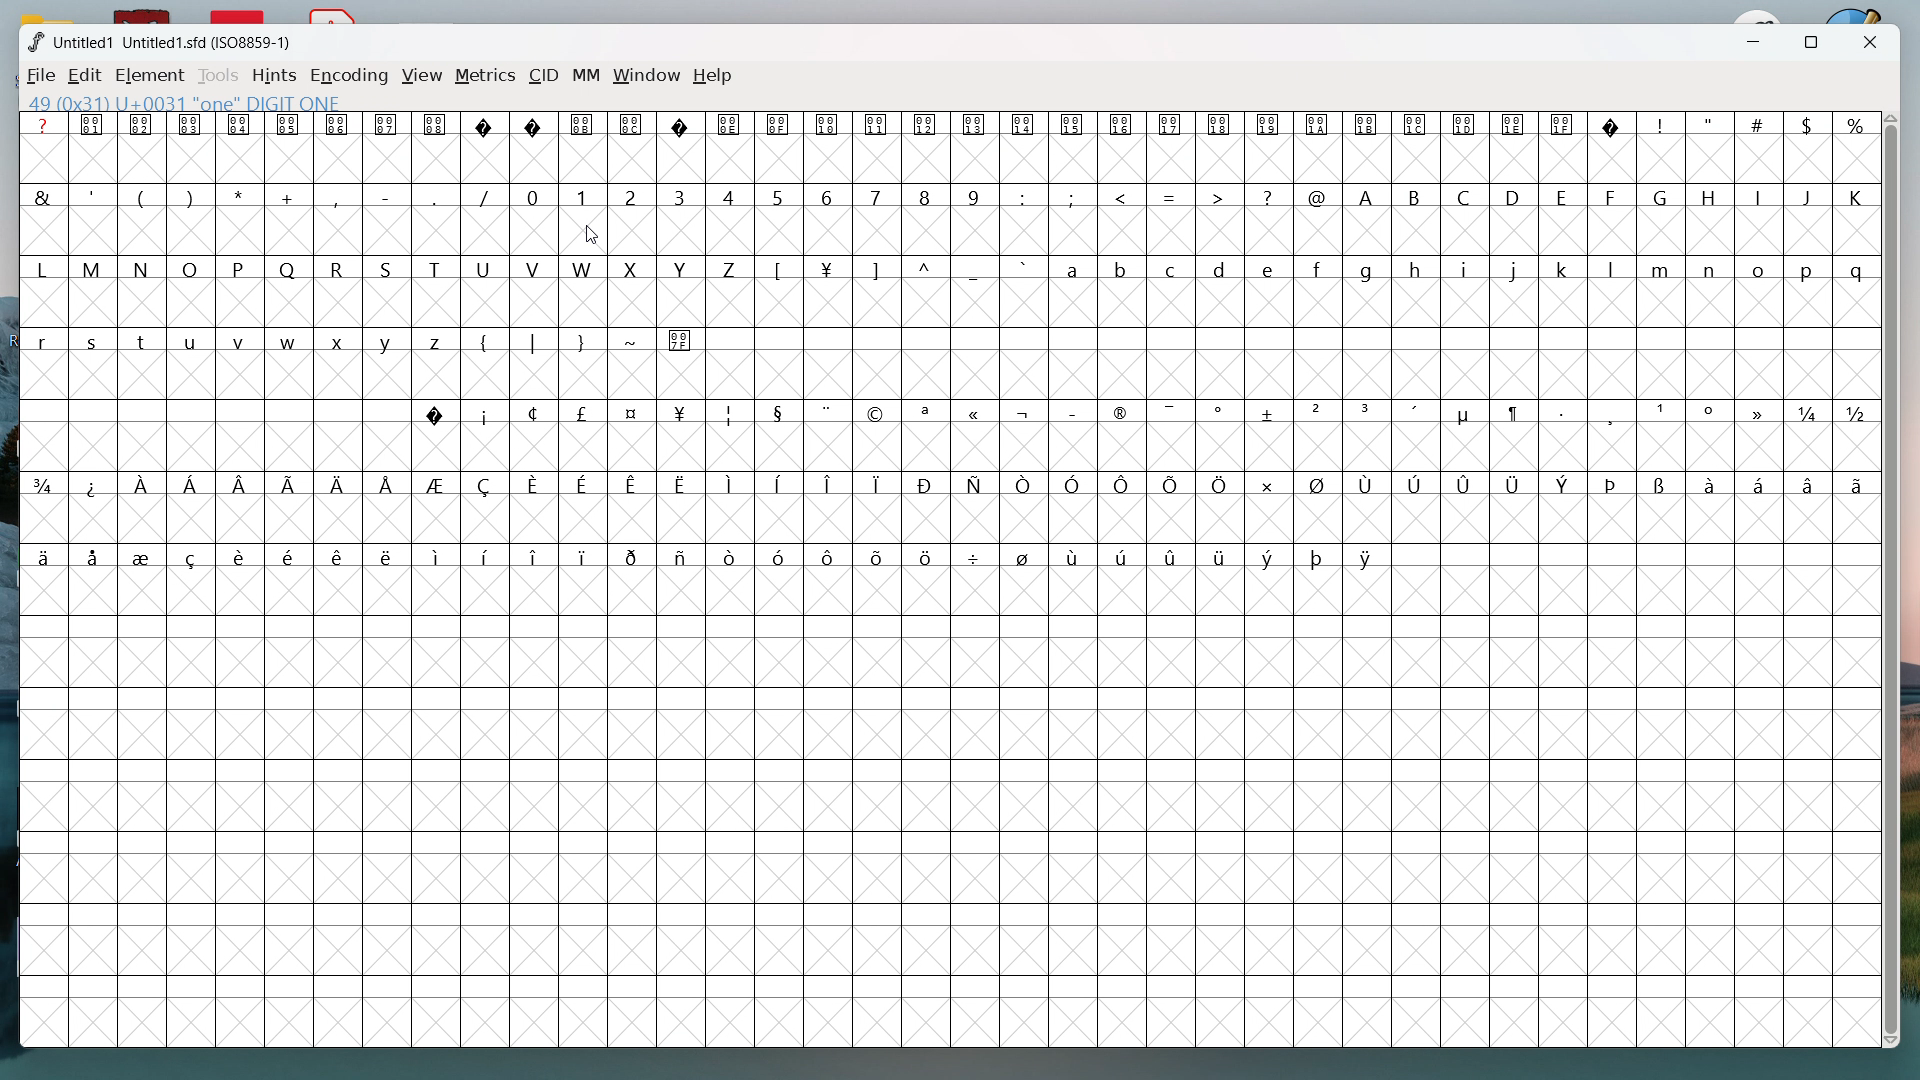 This screenshot has height=1080, width=1920. I want to click on symbol, so click(1661, 484).